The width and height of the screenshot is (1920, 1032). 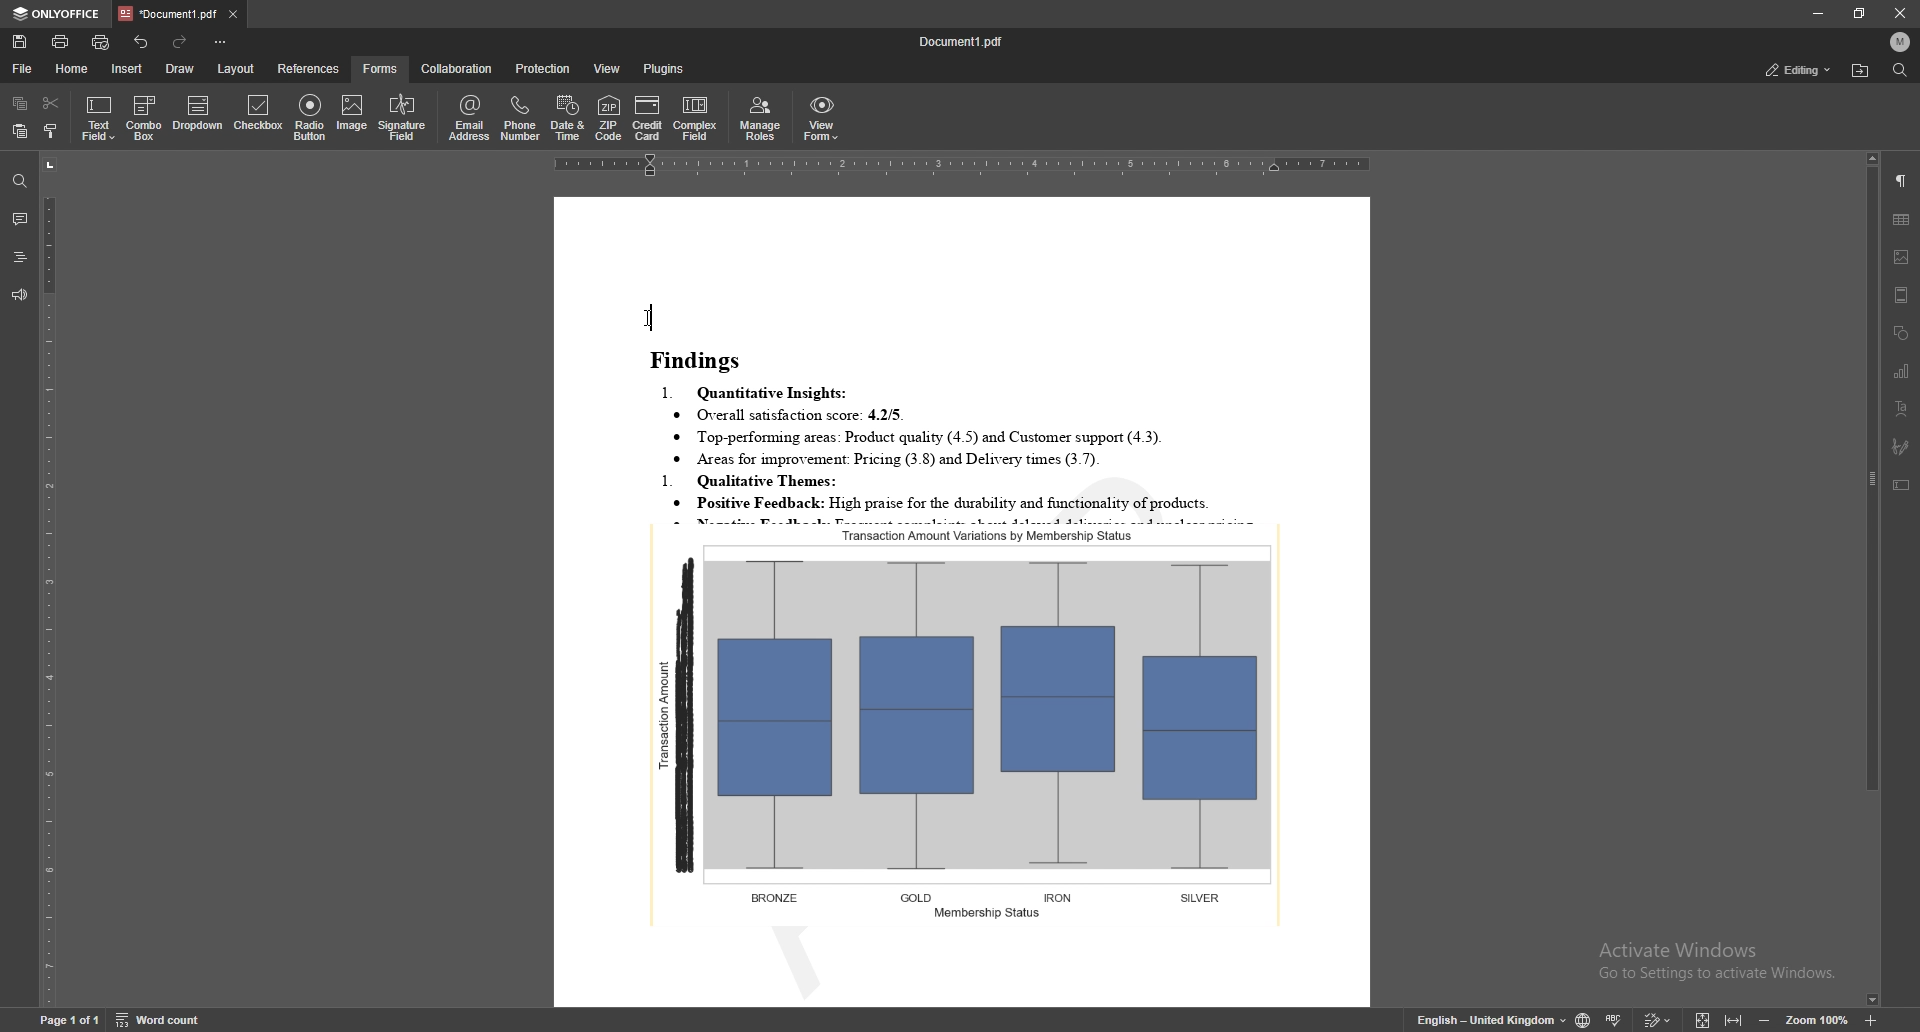 I want to click on draw, so click(x=179, y=67).